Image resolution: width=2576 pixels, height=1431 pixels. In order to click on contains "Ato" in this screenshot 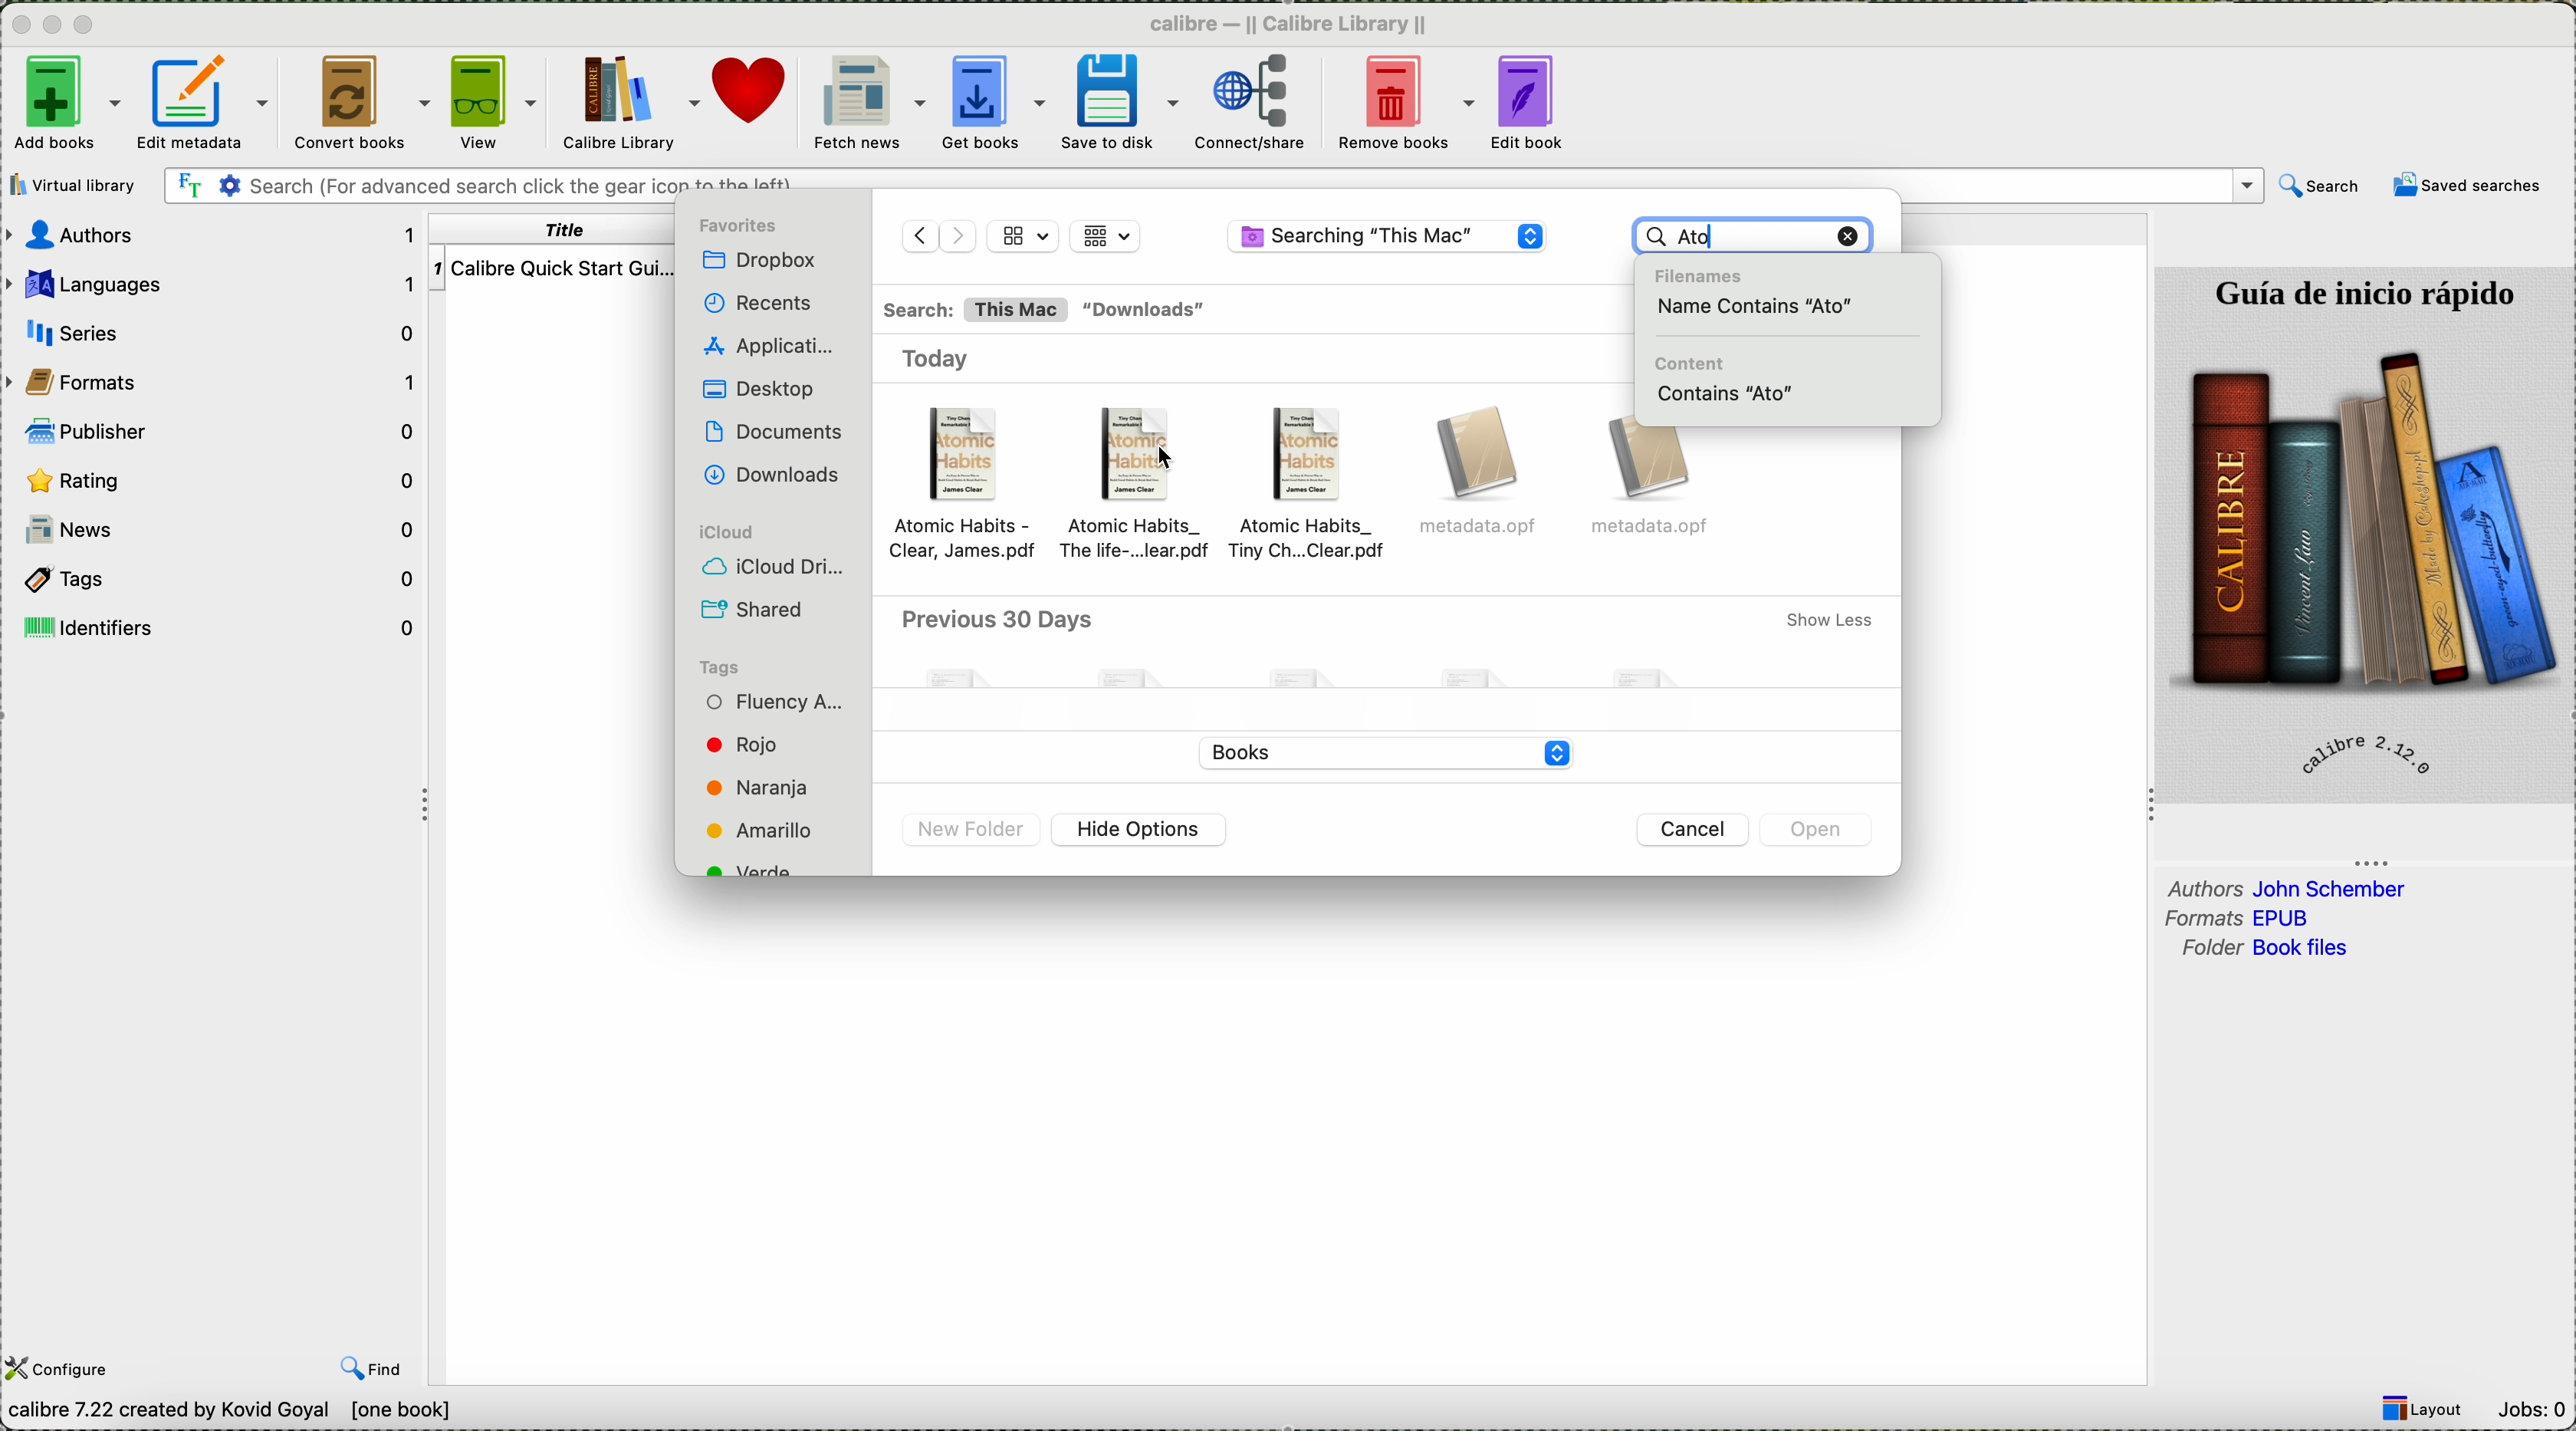, I will do `click(1727, 395)`.